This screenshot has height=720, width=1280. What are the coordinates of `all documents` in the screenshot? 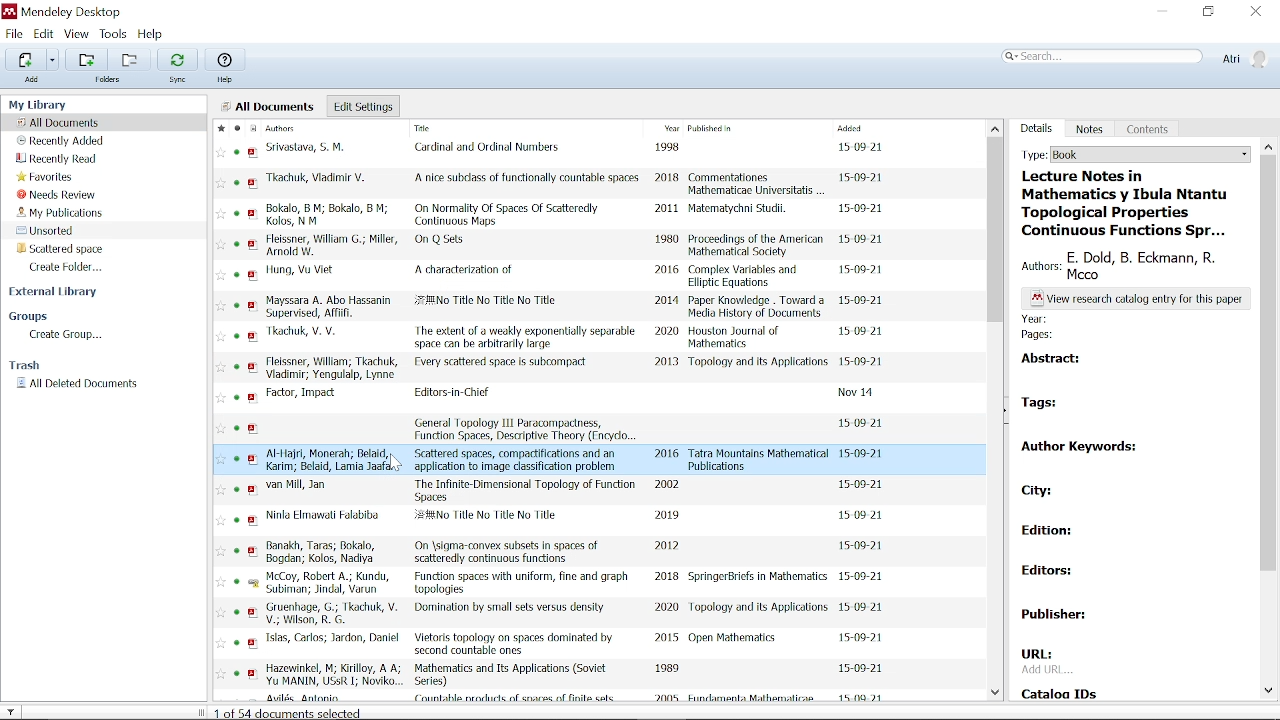 It's located at (269, 106).